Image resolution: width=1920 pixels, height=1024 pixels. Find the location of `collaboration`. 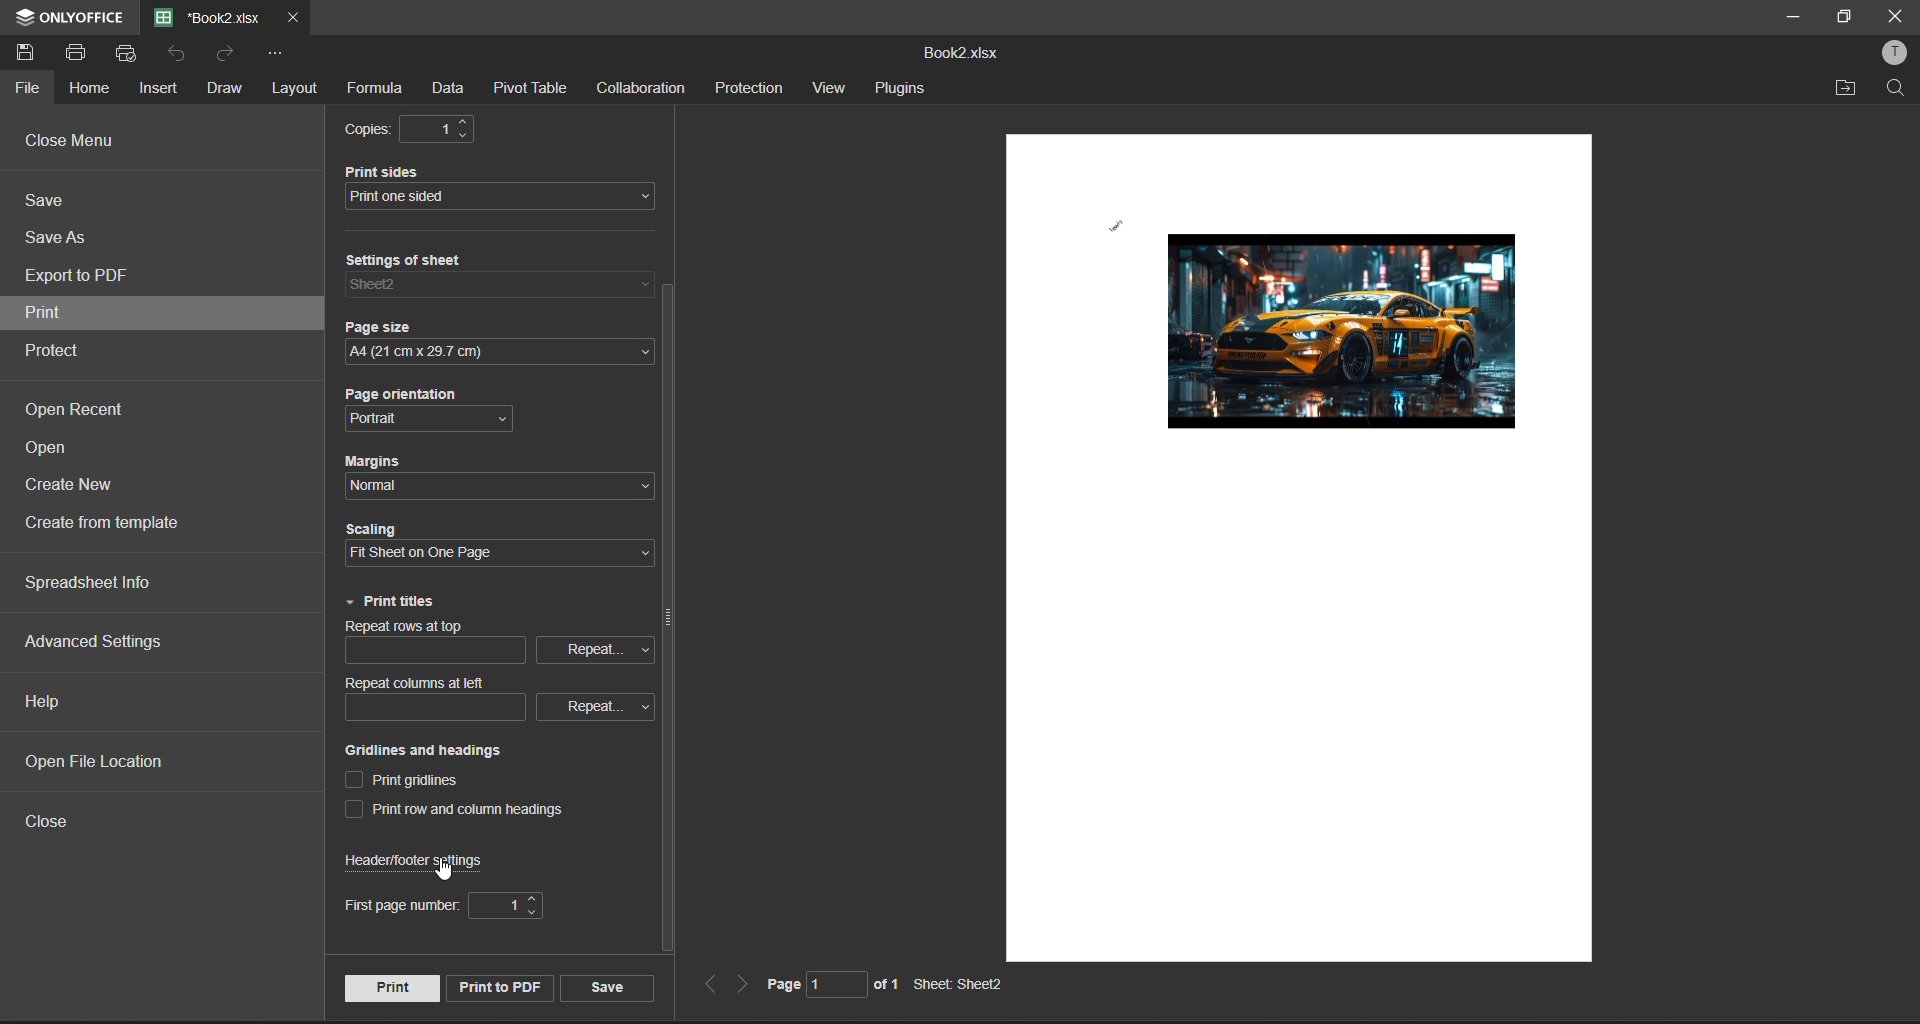

collaboration is located at coordinates (648, 88).